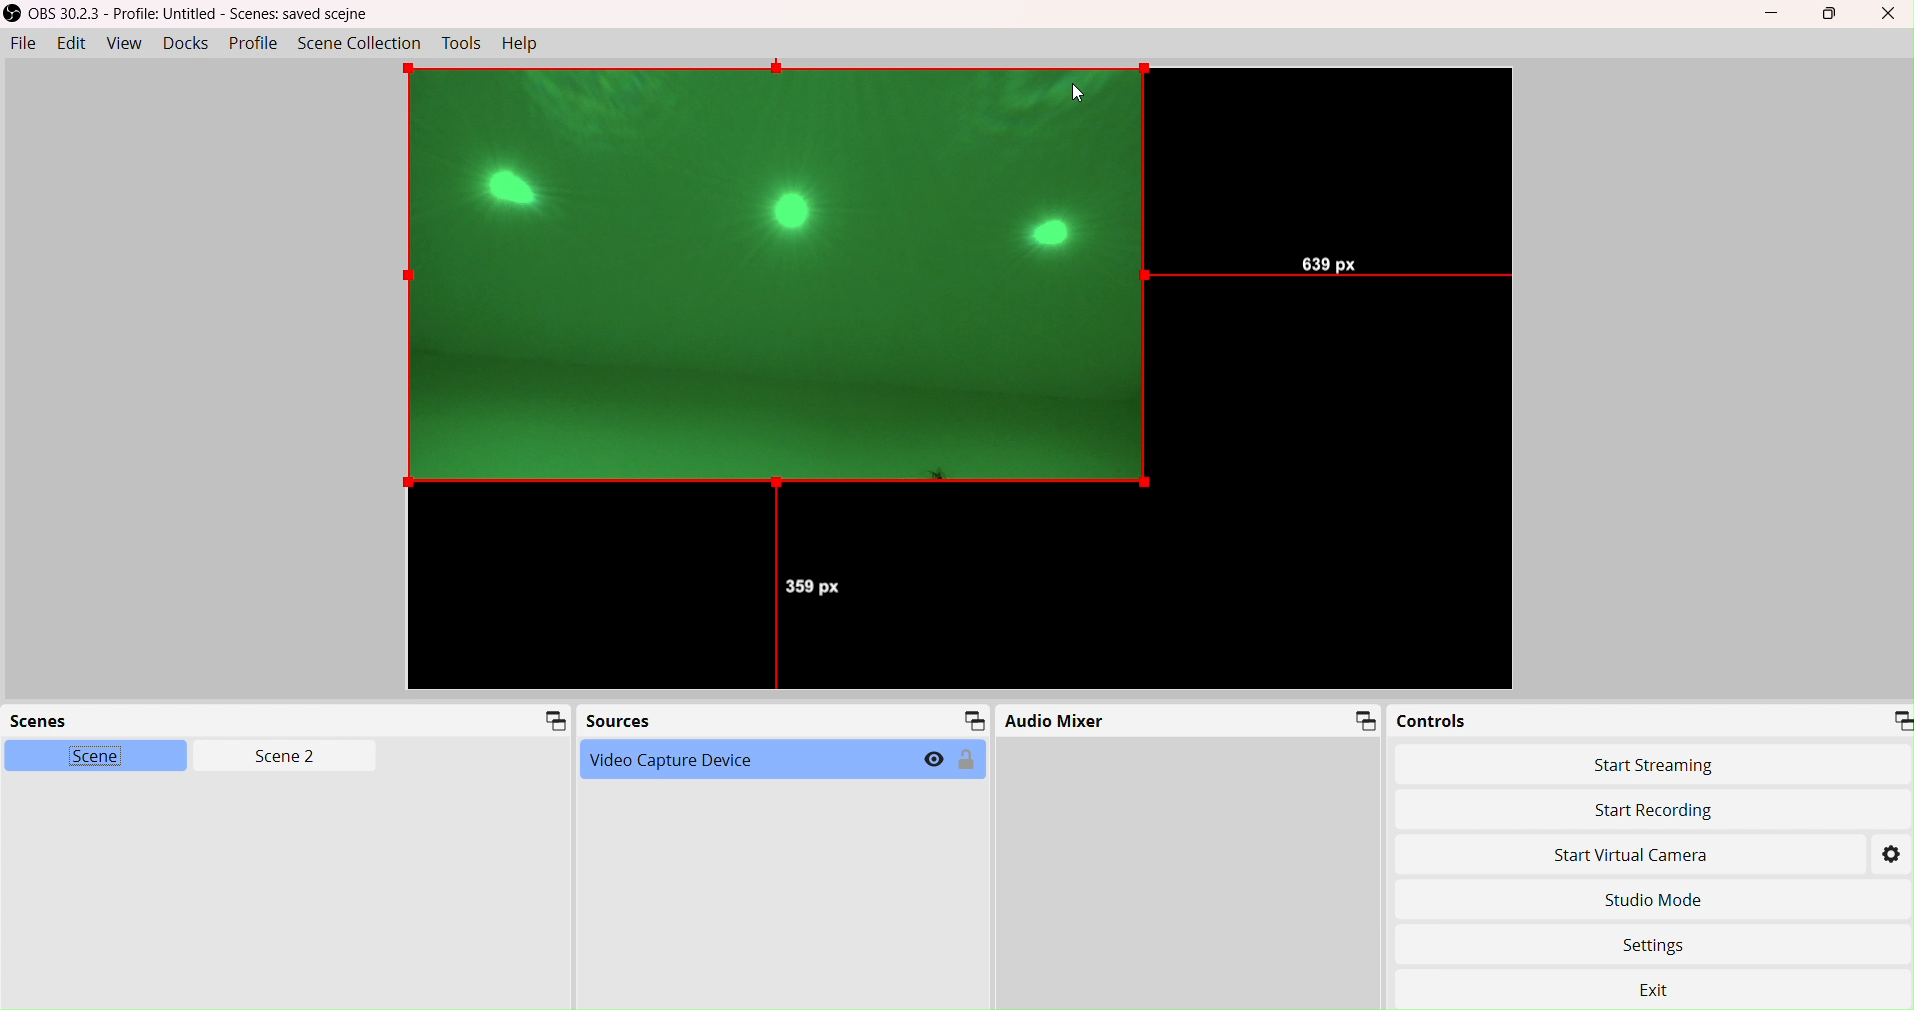 The height and width of the screenshot is (1010, 1914). Describe the element at coordinates (289, 720) in the screenshot. I see `Scenes` at that location.